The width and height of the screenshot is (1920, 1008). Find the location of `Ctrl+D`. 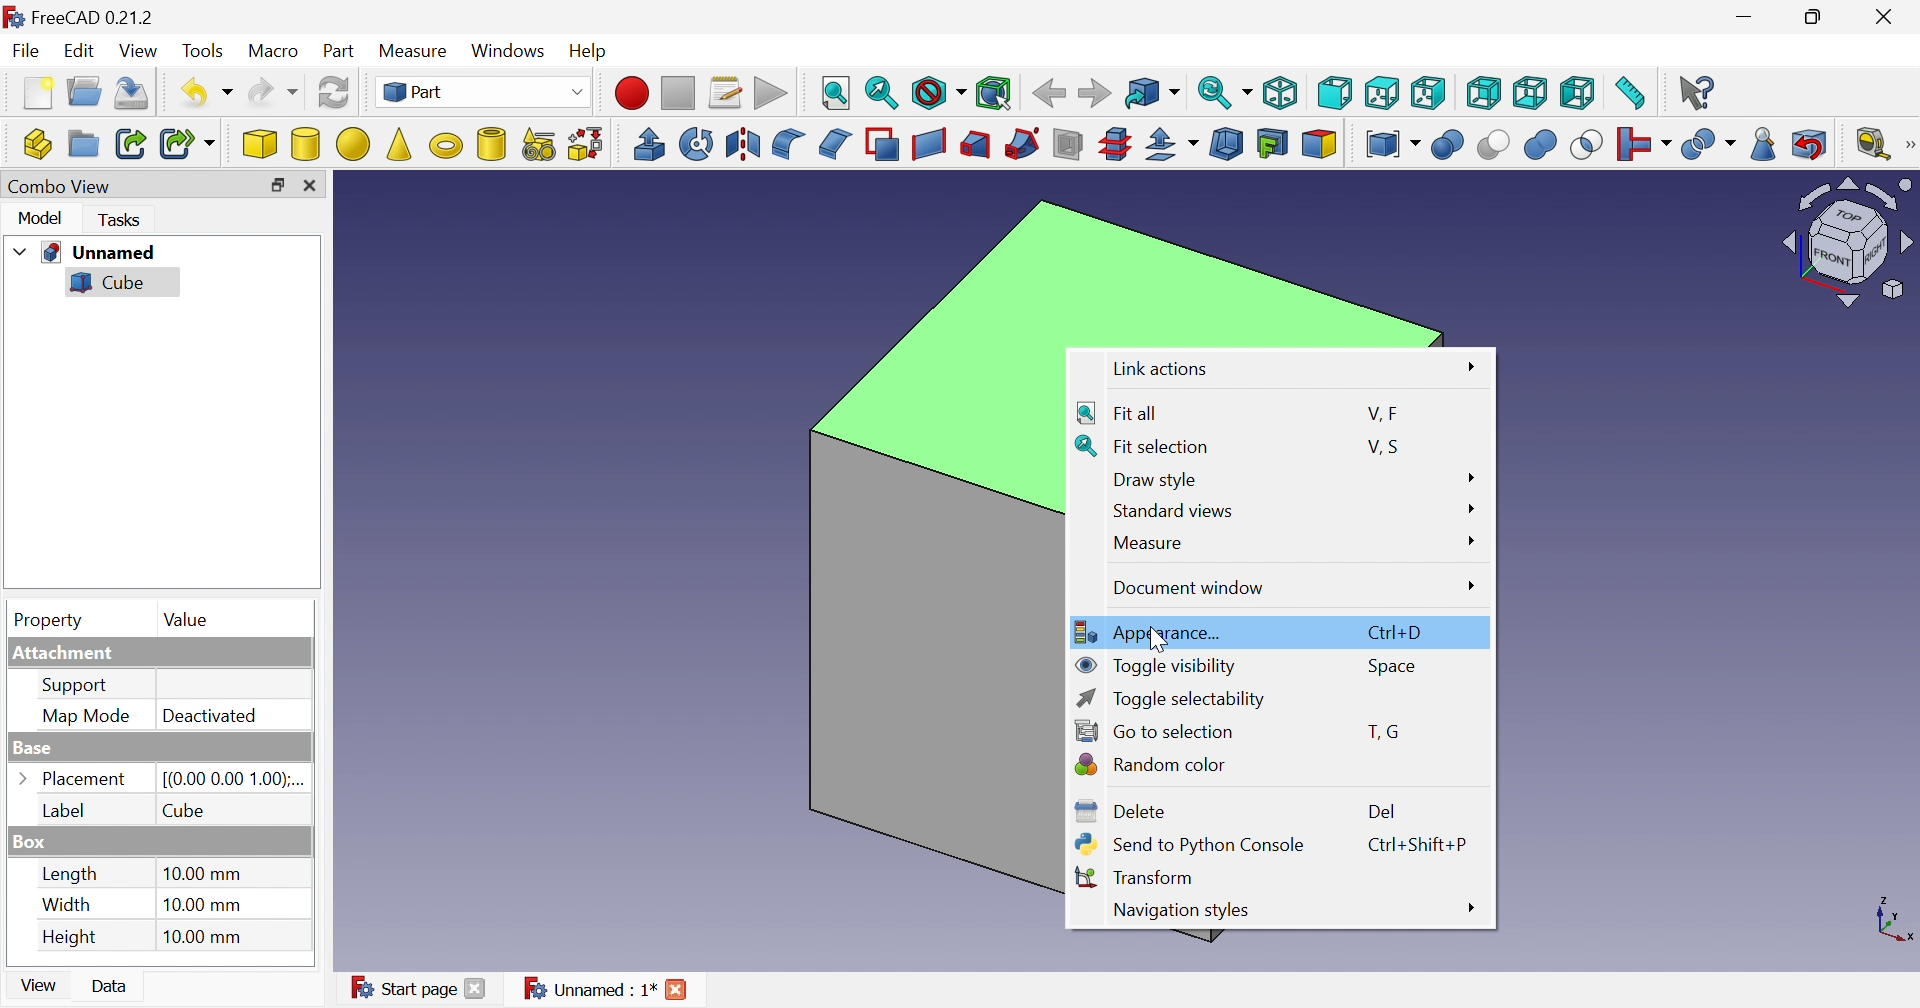

Ctrl+D is located at coordinates (1401, 631).